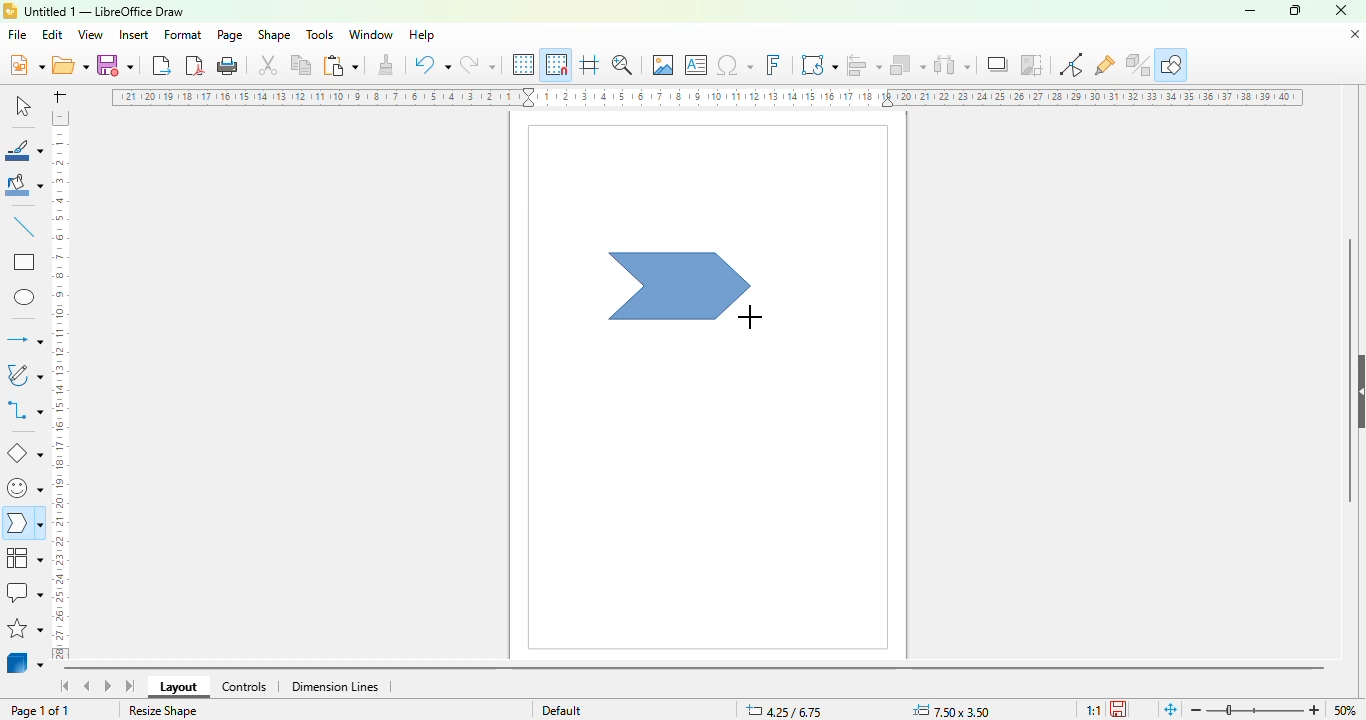 This screenshot has width=1366, height=720. What do you see at coordinates (244, 687) in the screenshot?
I see `controls` at bounding box center [244, 687].